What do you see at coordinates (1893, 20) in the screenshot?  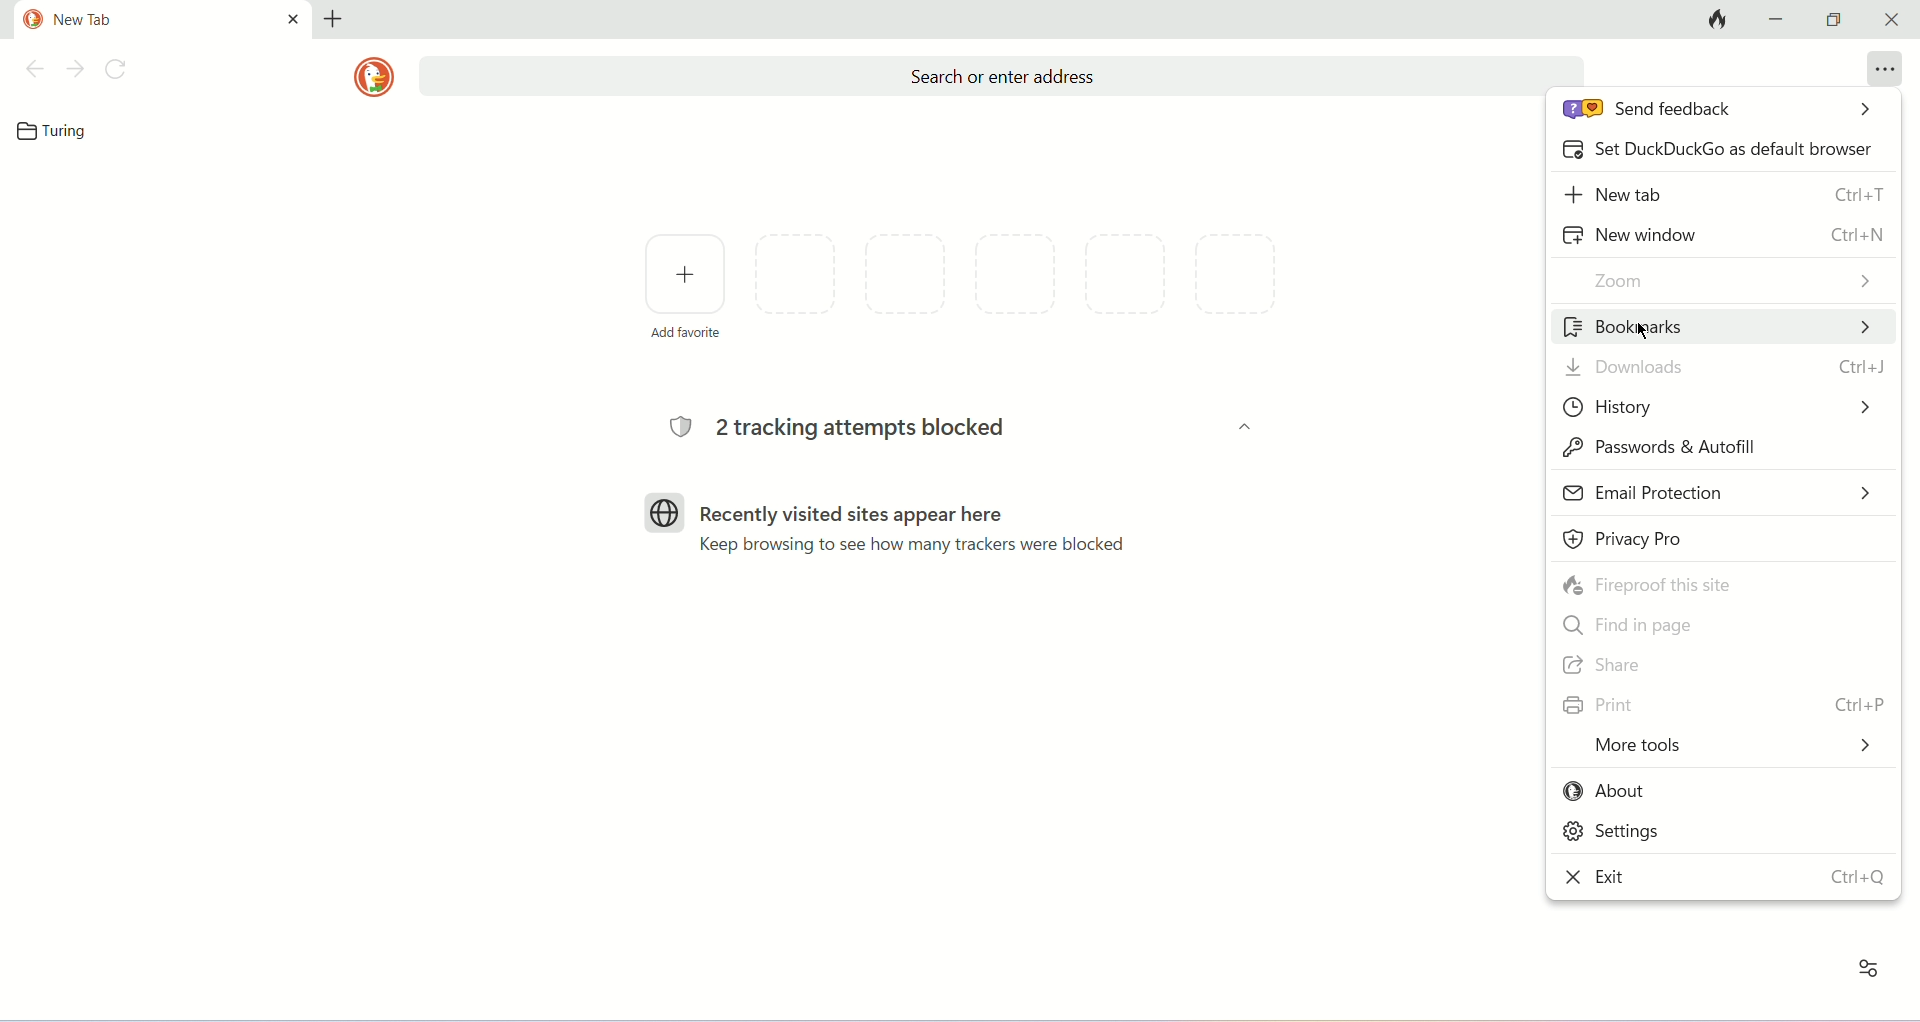 I see `close` at bounding box center [1893, 20].